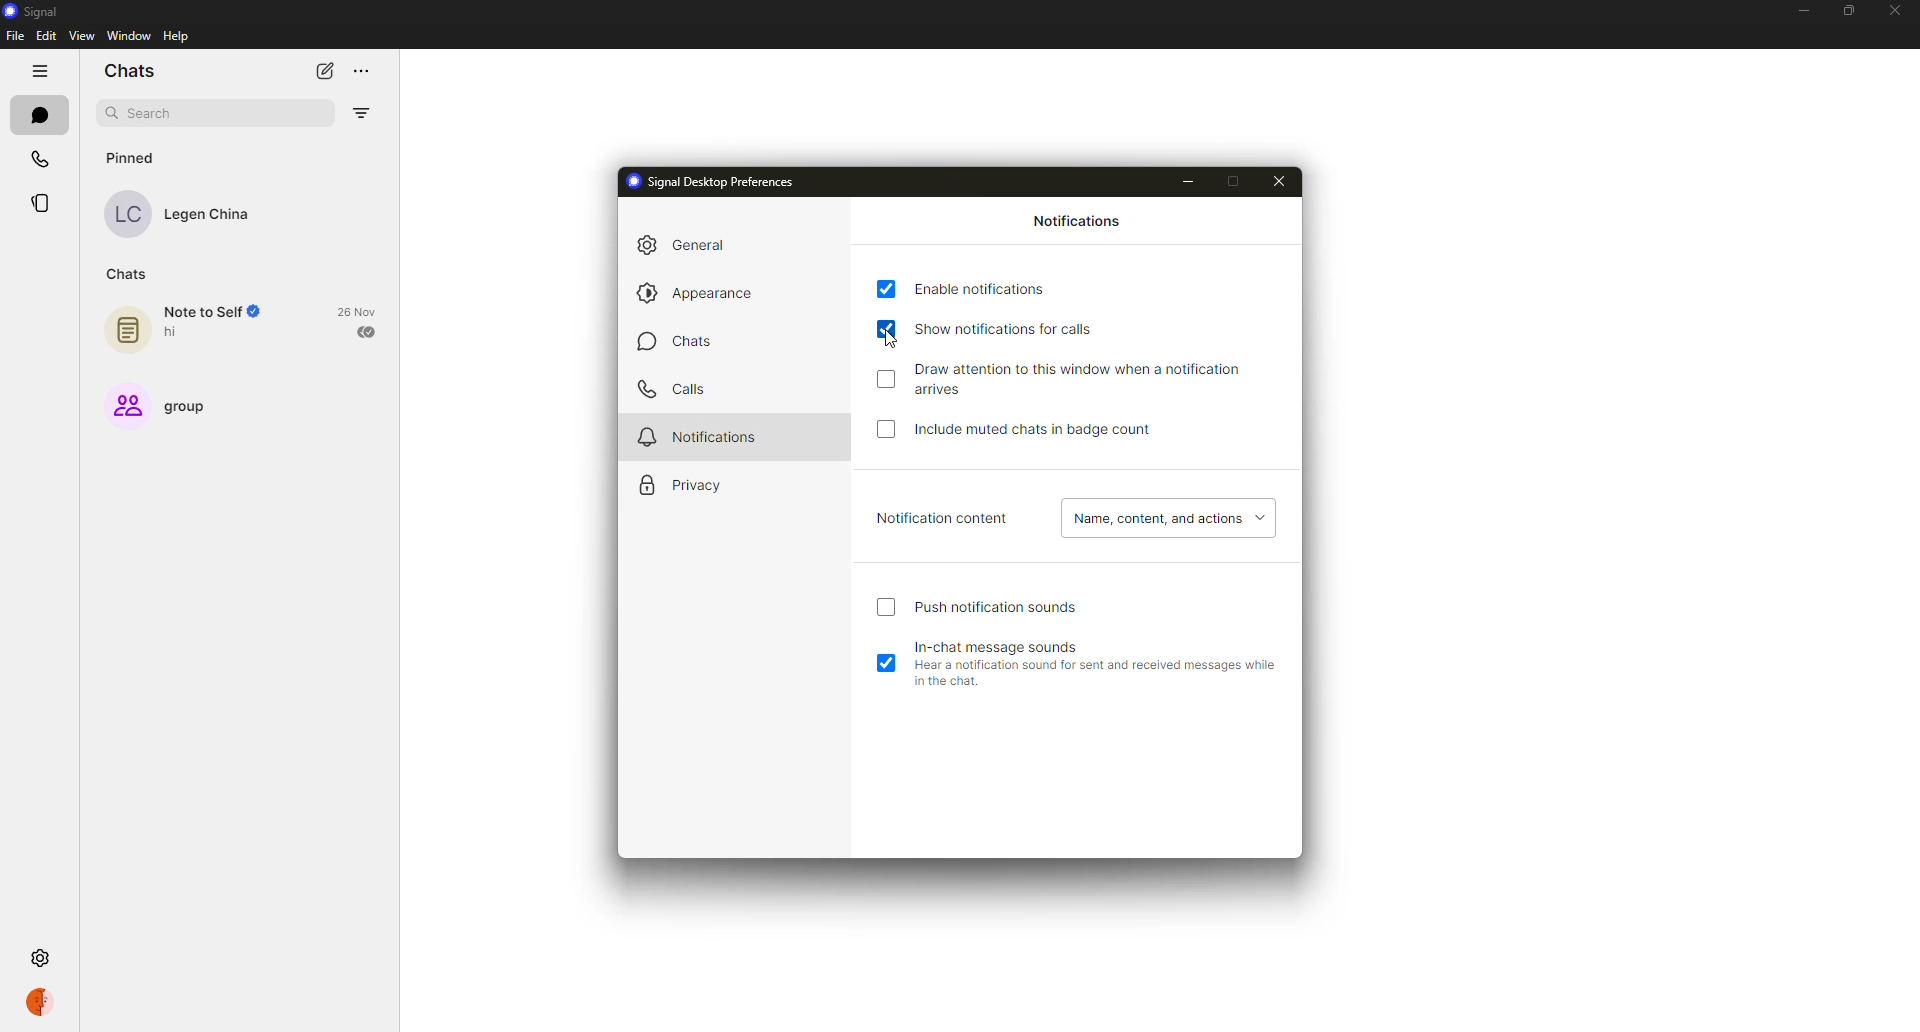 This screenshot has width=1920, height=1032. What do you see at coordinates (1184, 179) in the screenshot?
I see `minimize` at bounding box center [1184, 179].